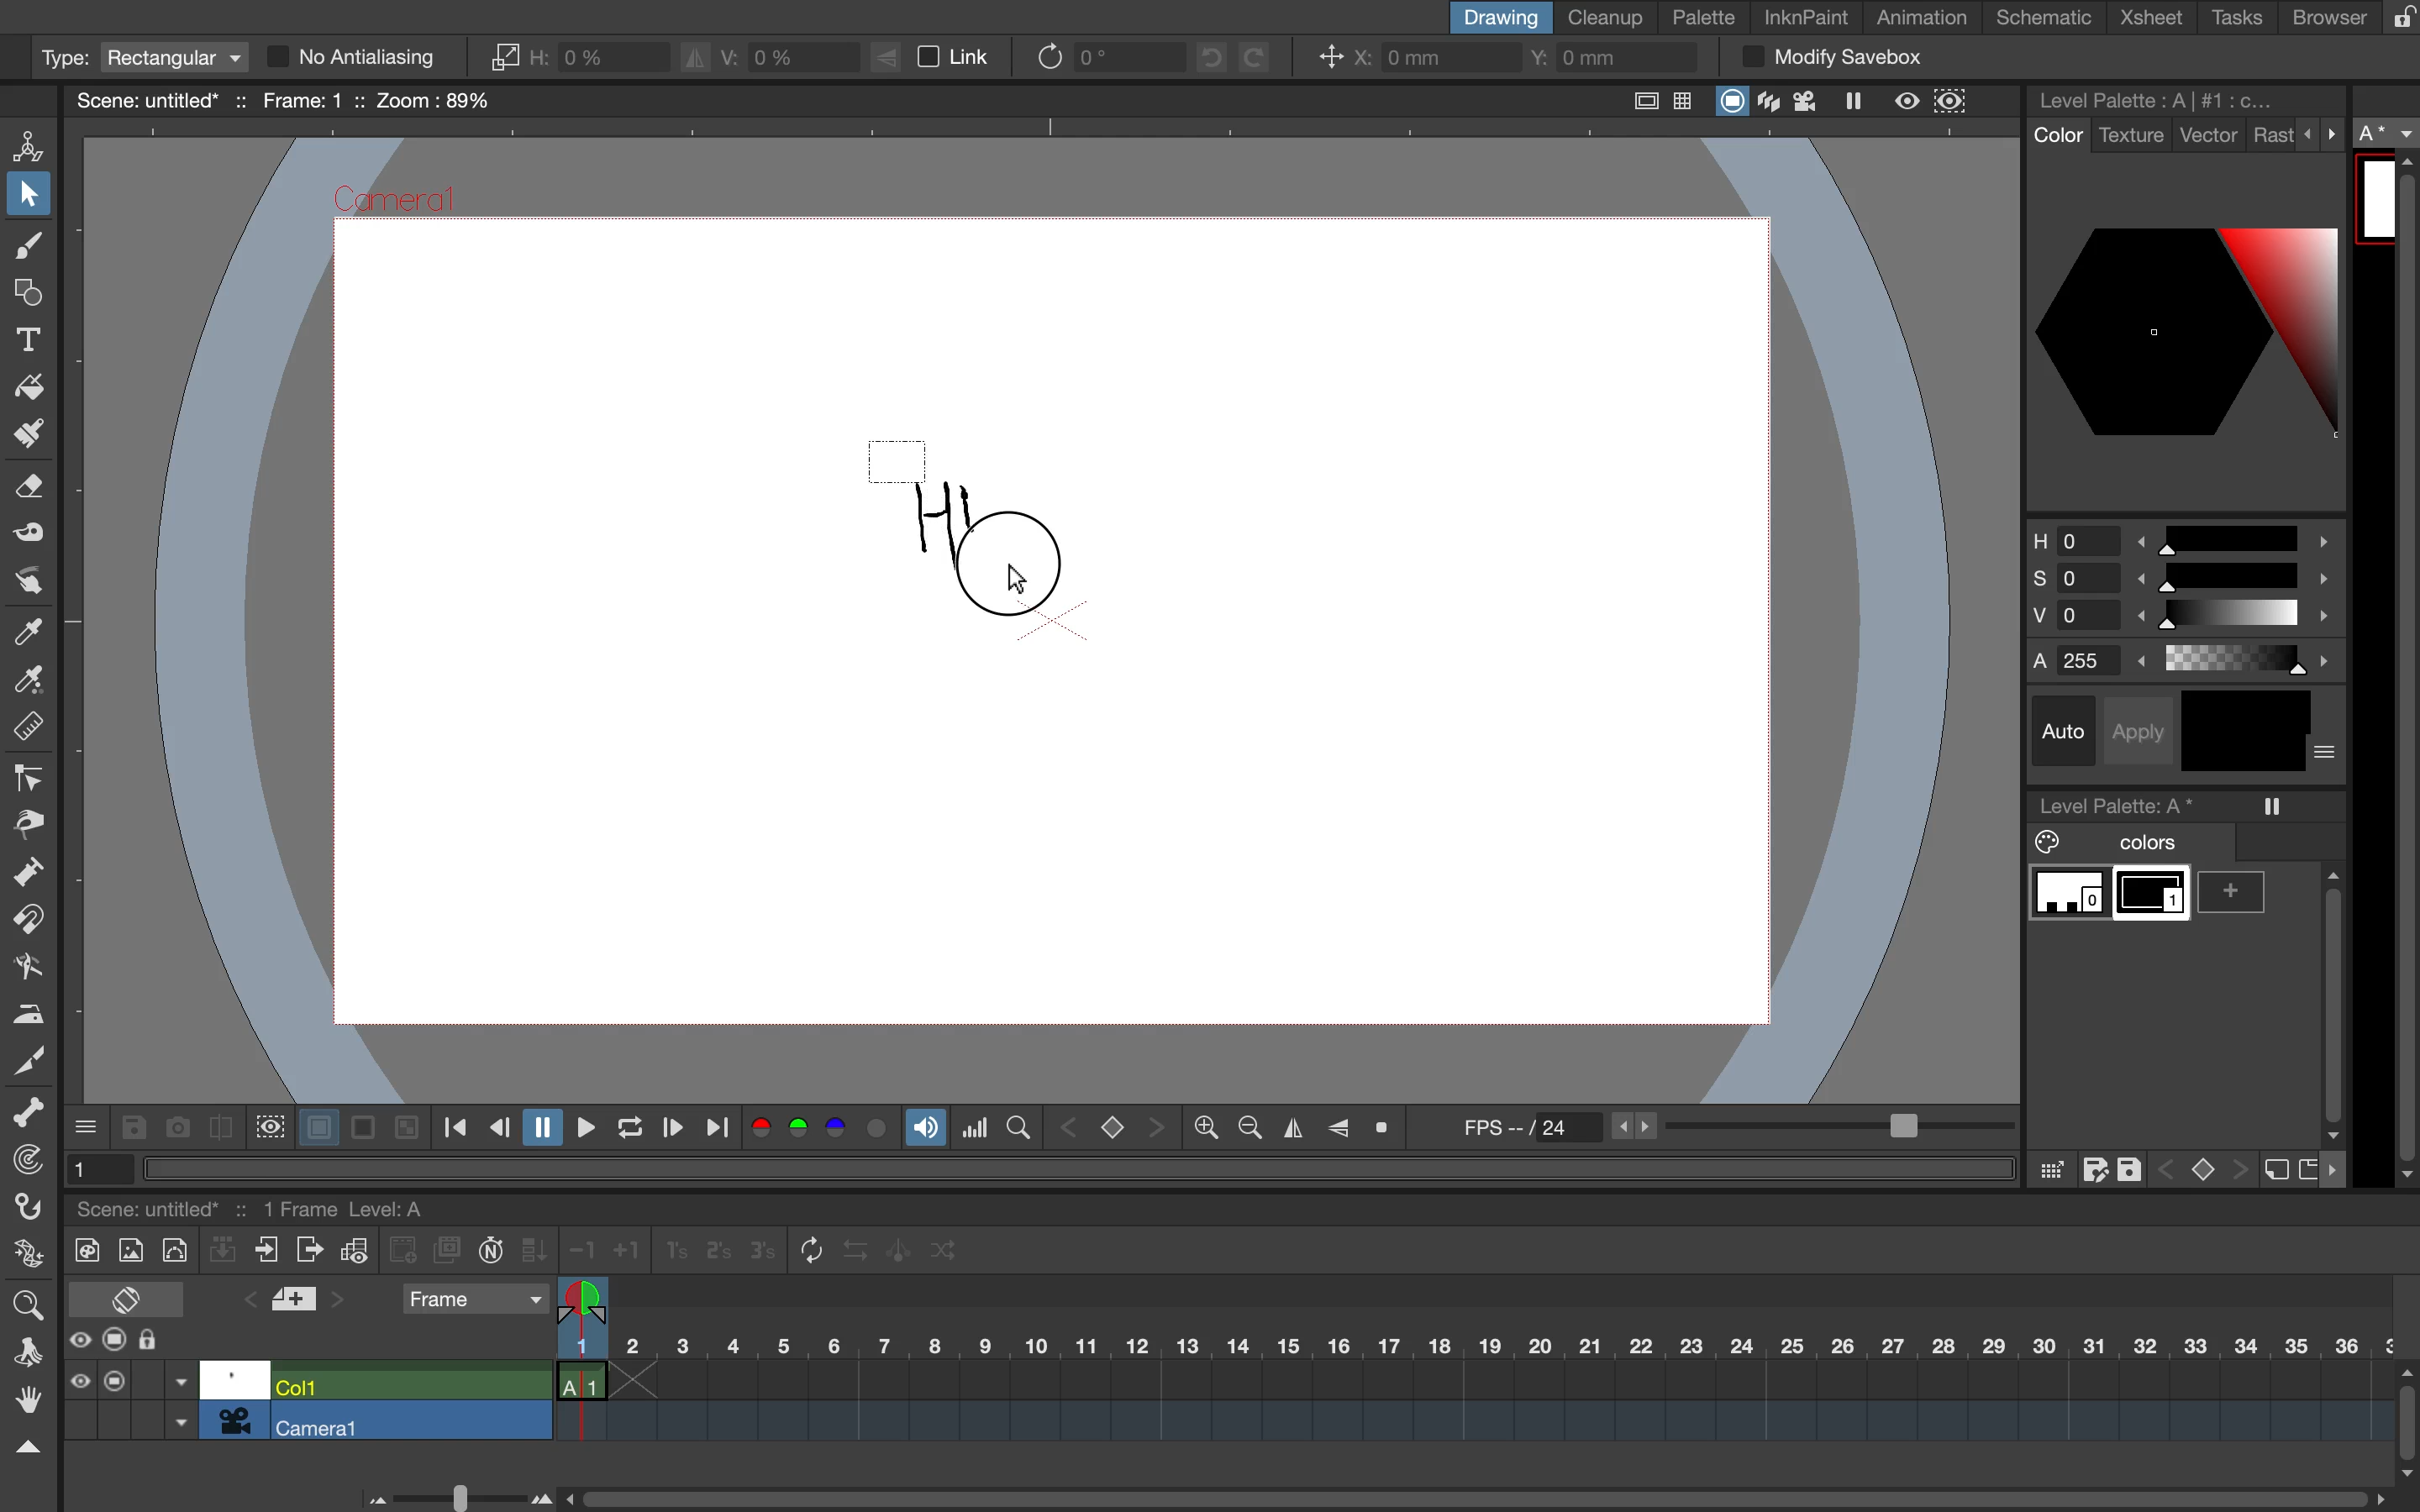 This screenshot has height=1512, width=2420. I want to click on cutter tool, so click(29, 1058).